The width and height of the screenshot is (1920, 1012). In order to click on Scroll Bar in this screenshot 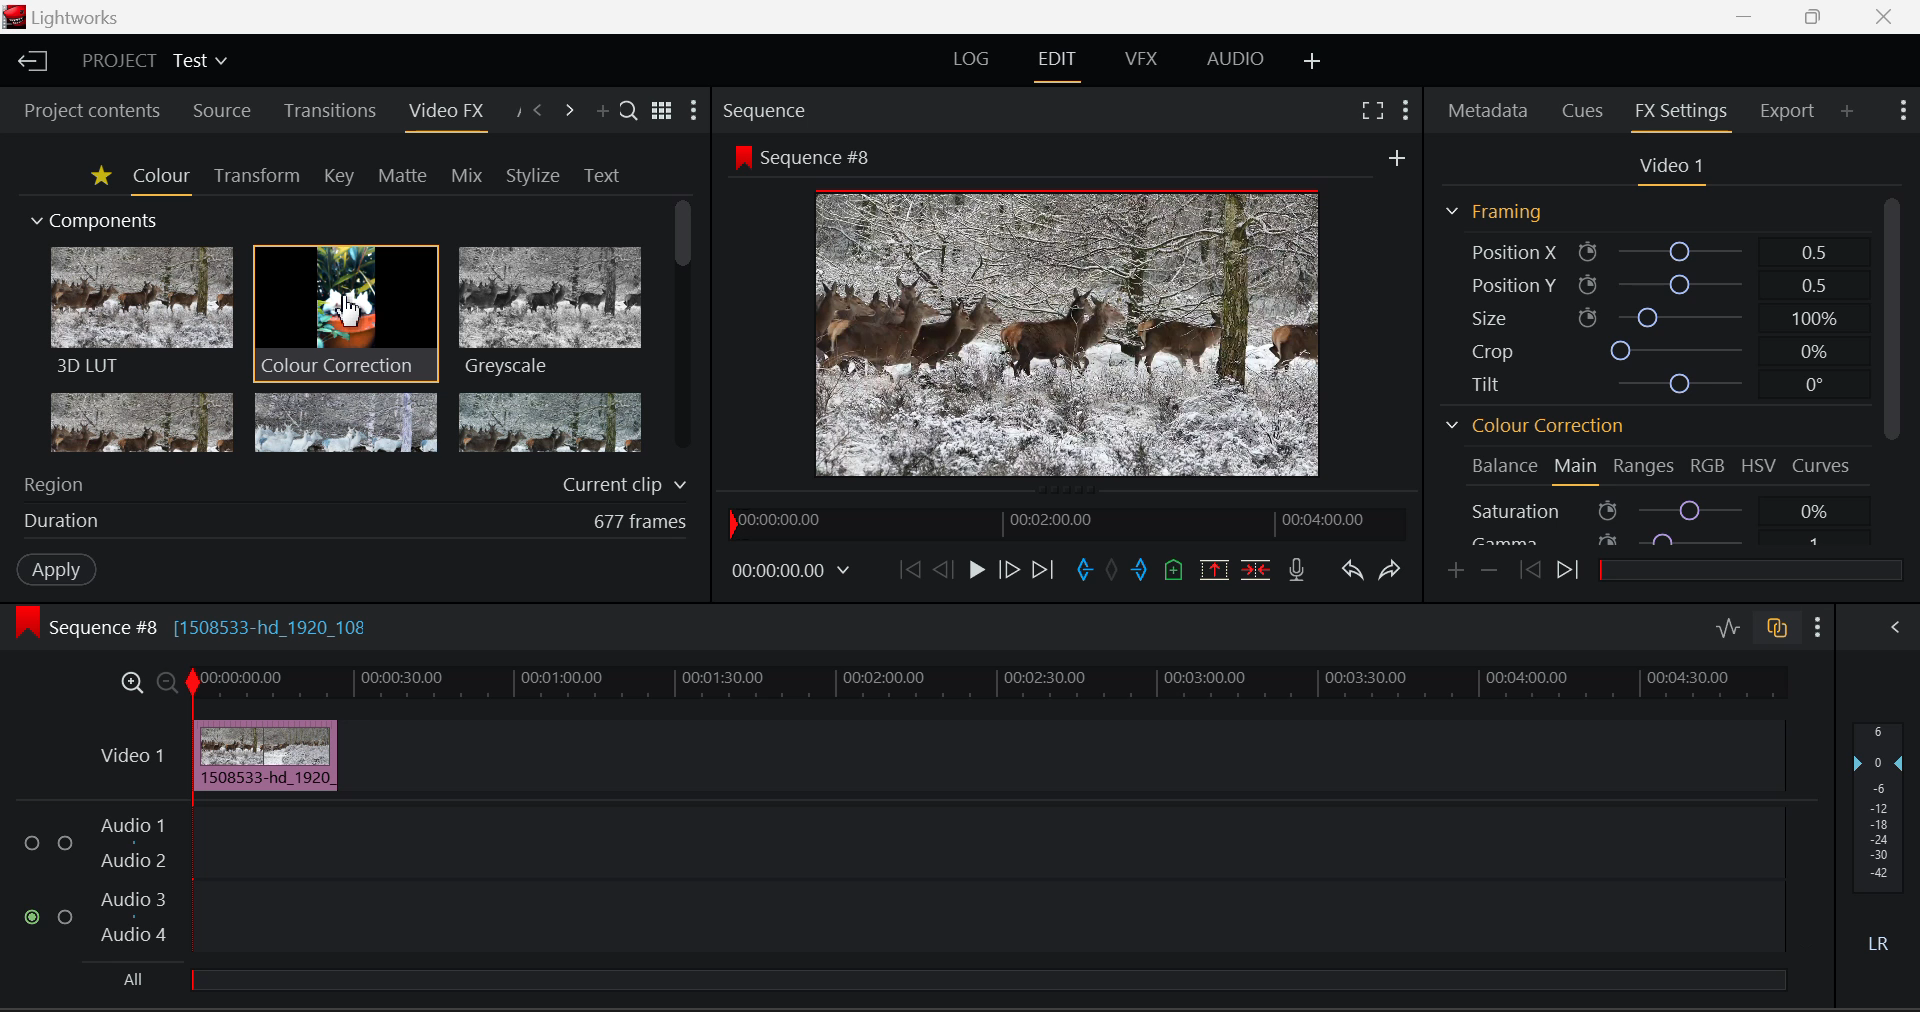, I will do `click(685, 333)`.